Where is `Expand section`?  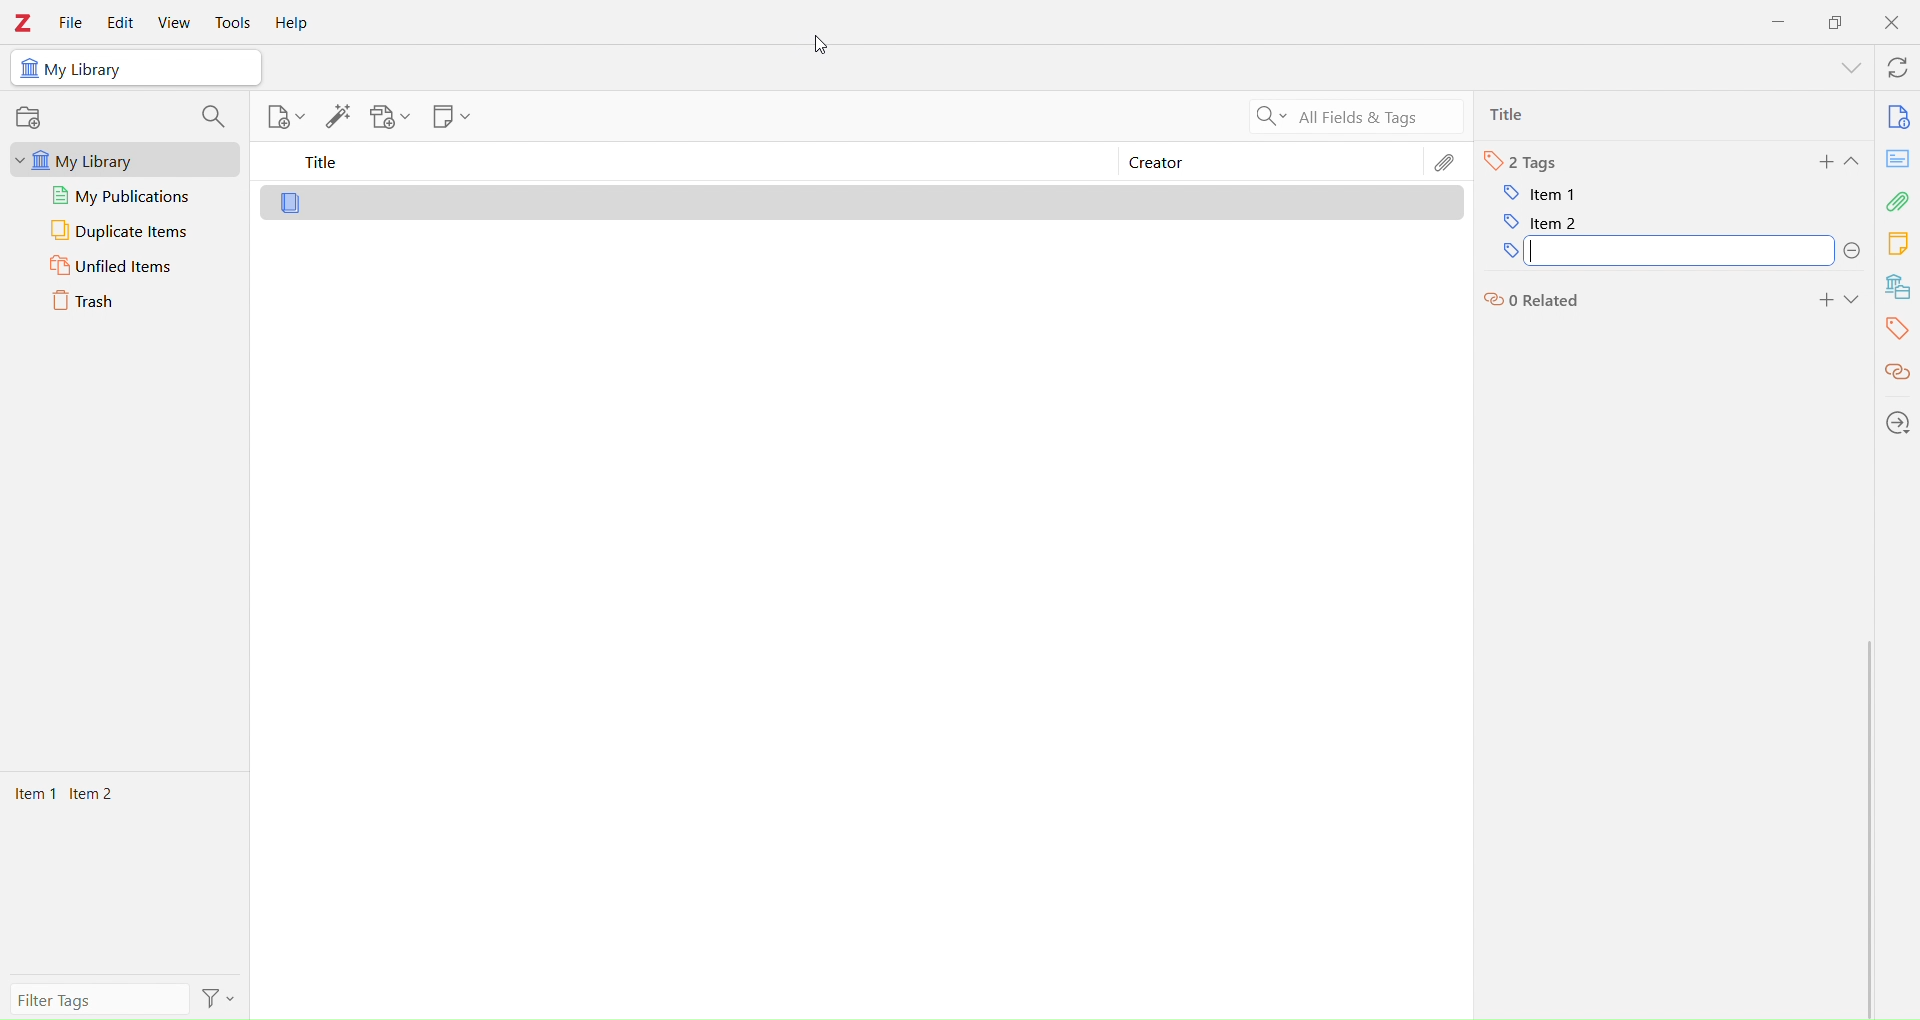
Expand section is located at coordinates (1856, 168).